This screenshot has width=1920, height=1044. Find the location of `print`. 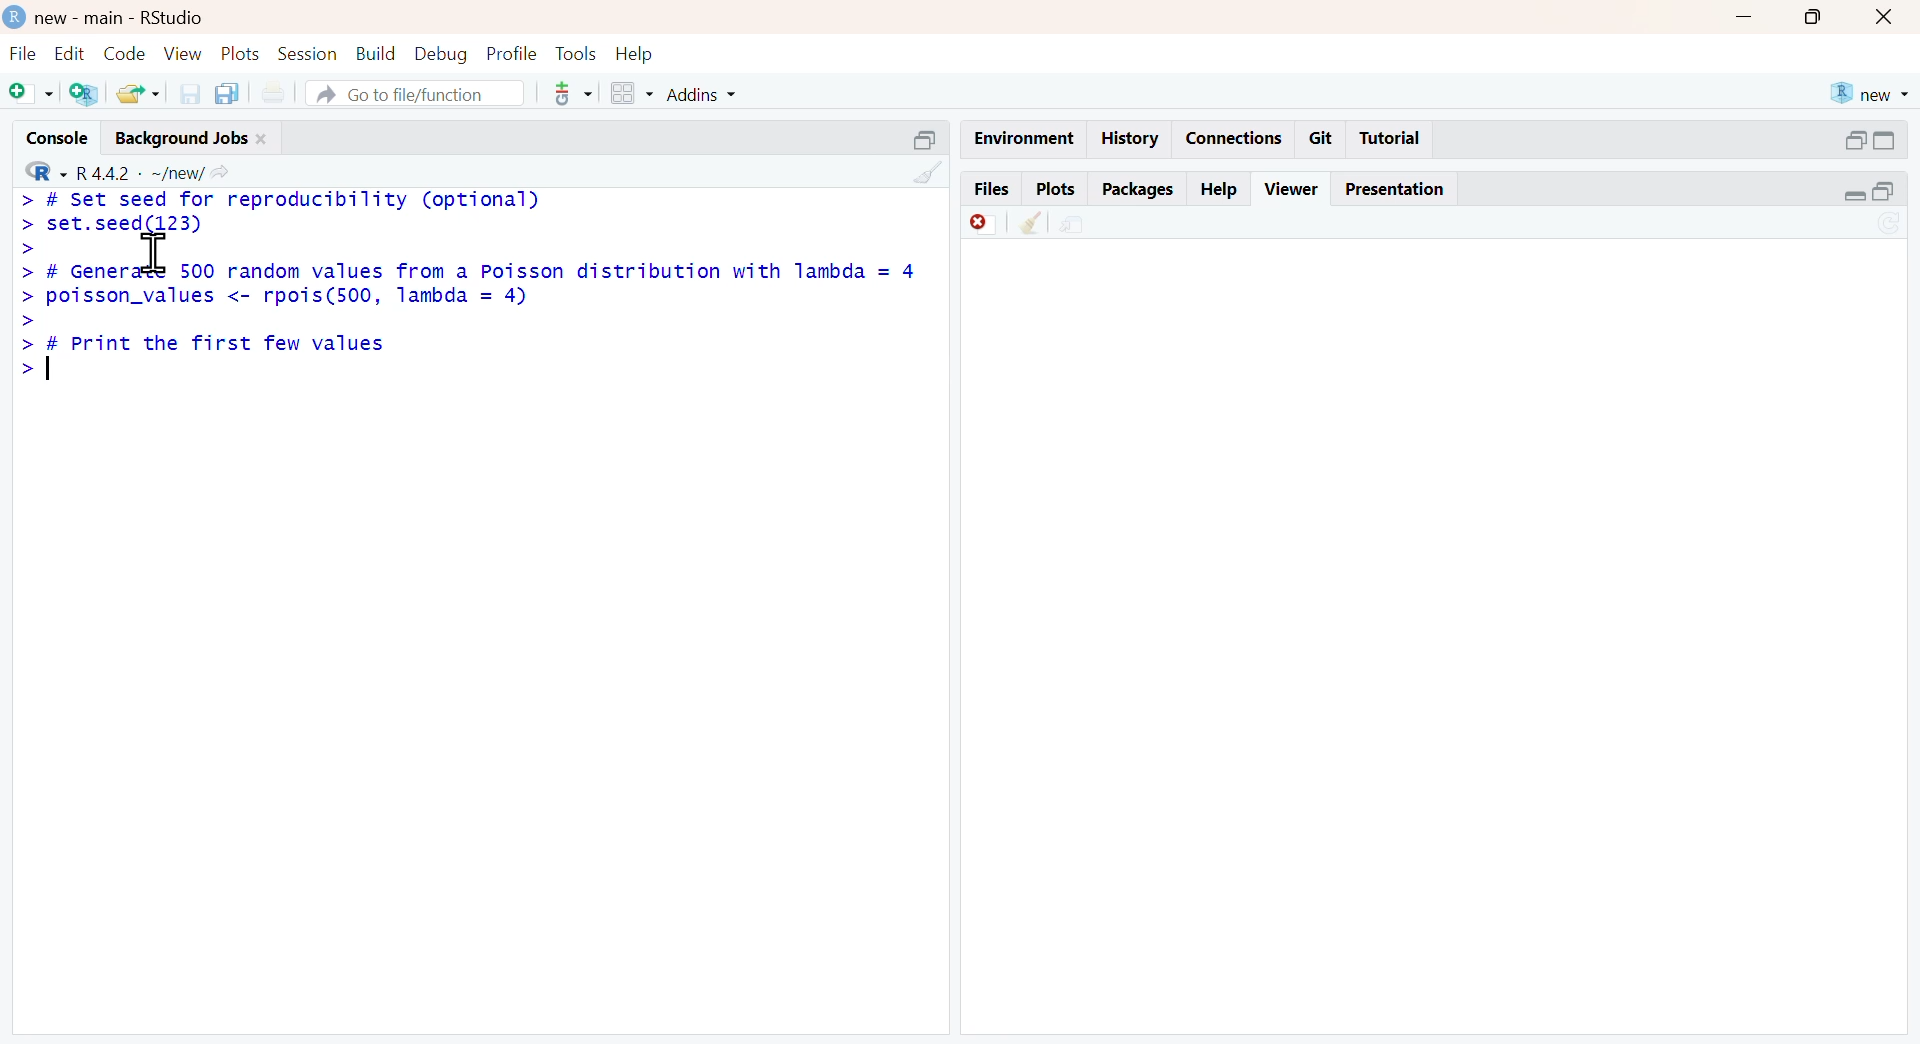

print is located at coordinates (275, 90).